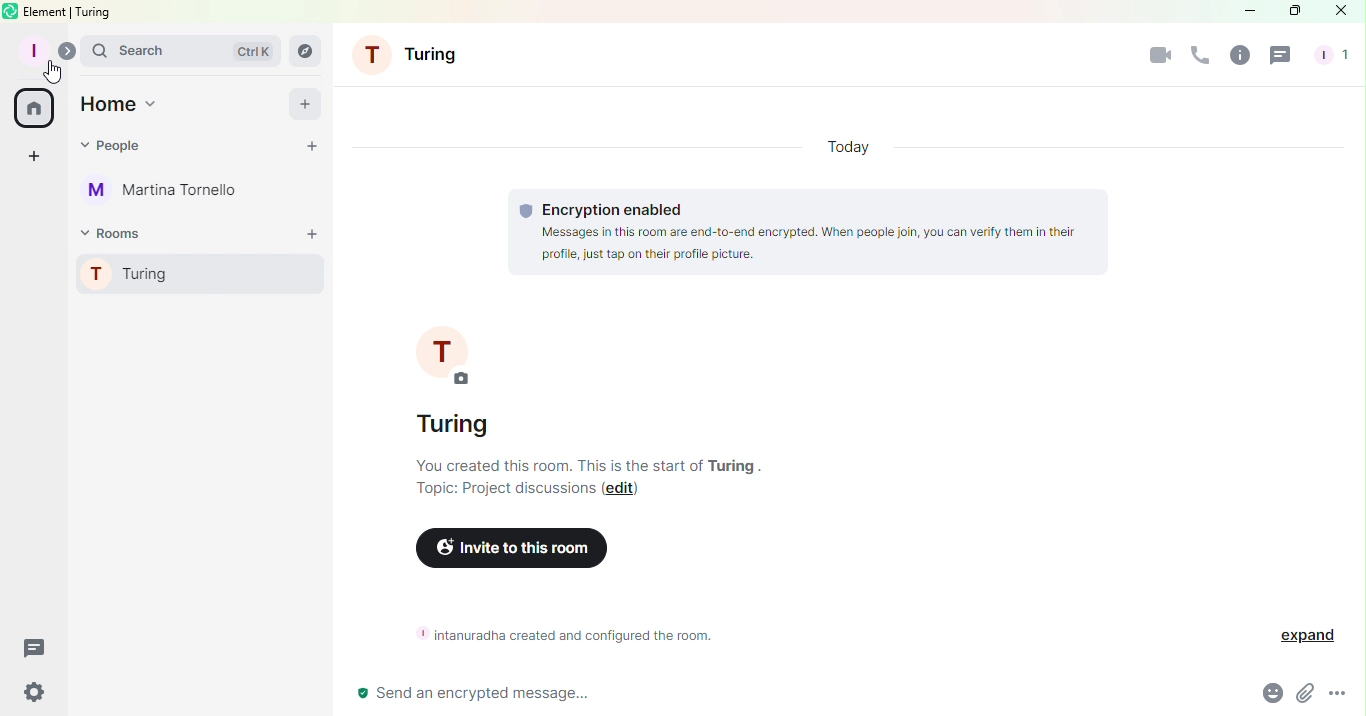  What do you see at coordinates (34, 156) in the screenshot?
I see `Create a space` at bounding box center [34, 156].